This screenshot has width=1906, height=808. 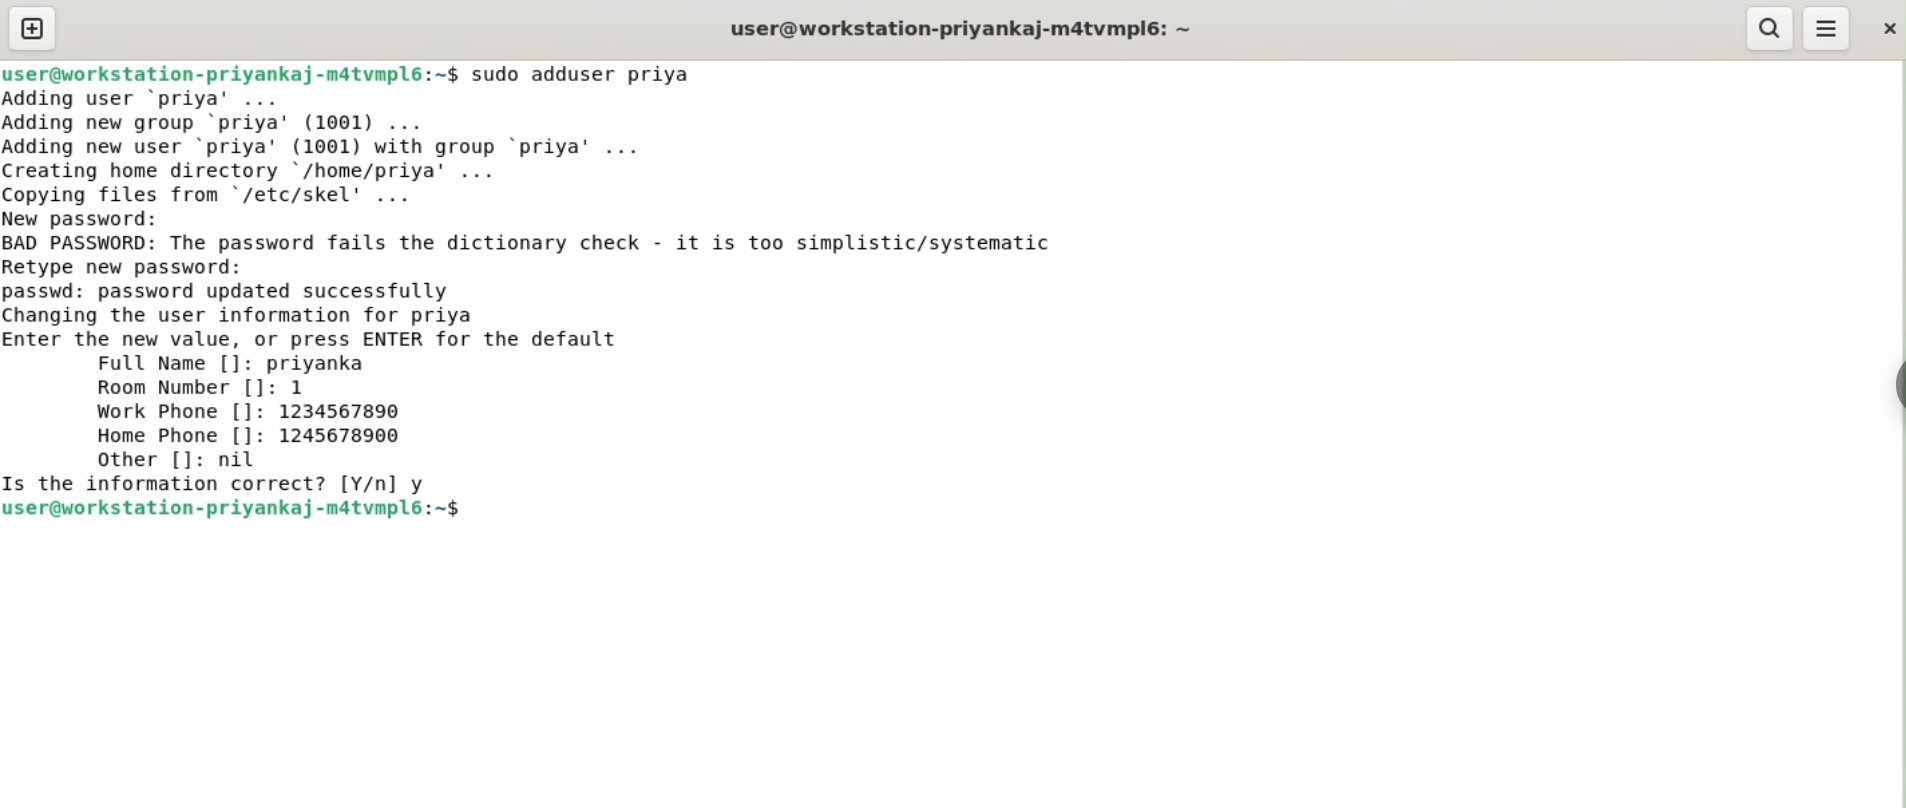 What do you see at coordinates (247, 461) in the screenshot?
I see `nil` at bounding box center [247, 461].